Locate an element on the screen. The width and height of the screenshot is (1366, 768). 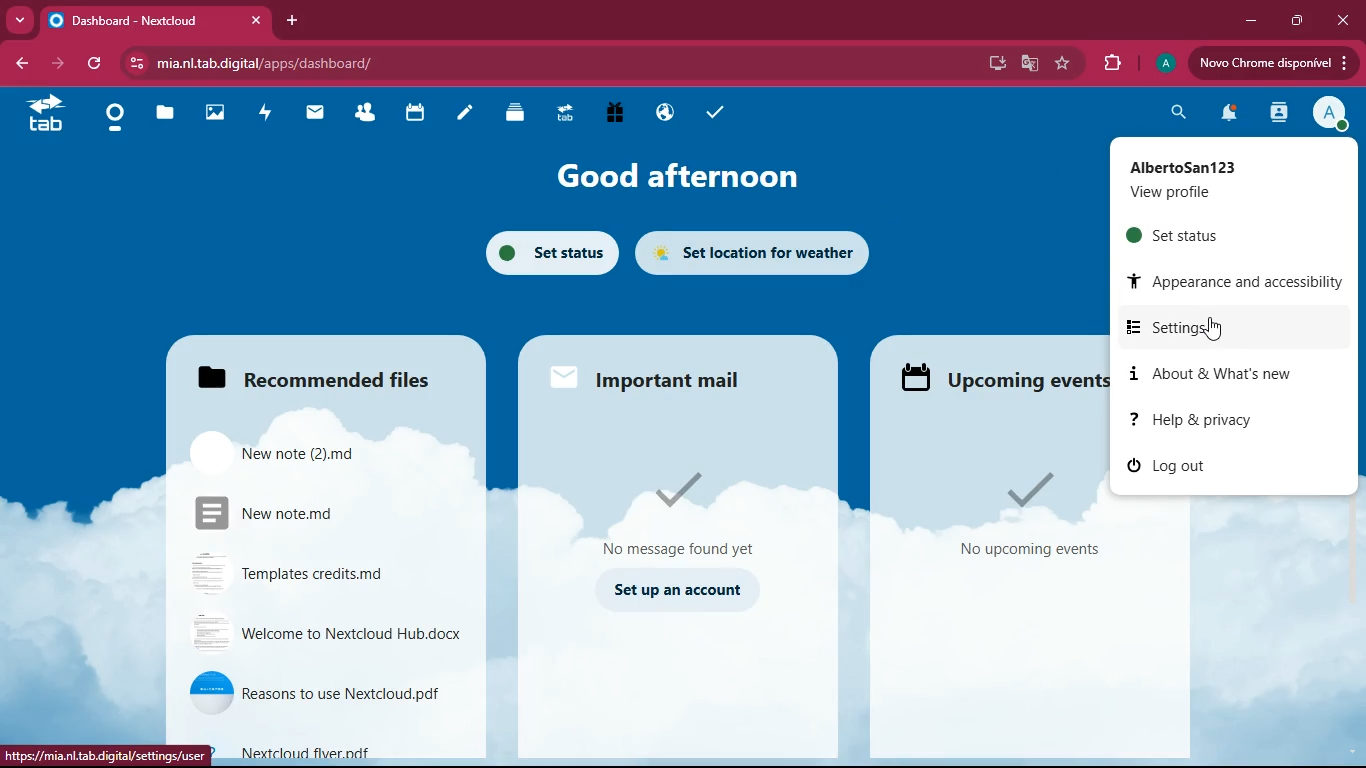
desktop is located at coordinates (992, 64).